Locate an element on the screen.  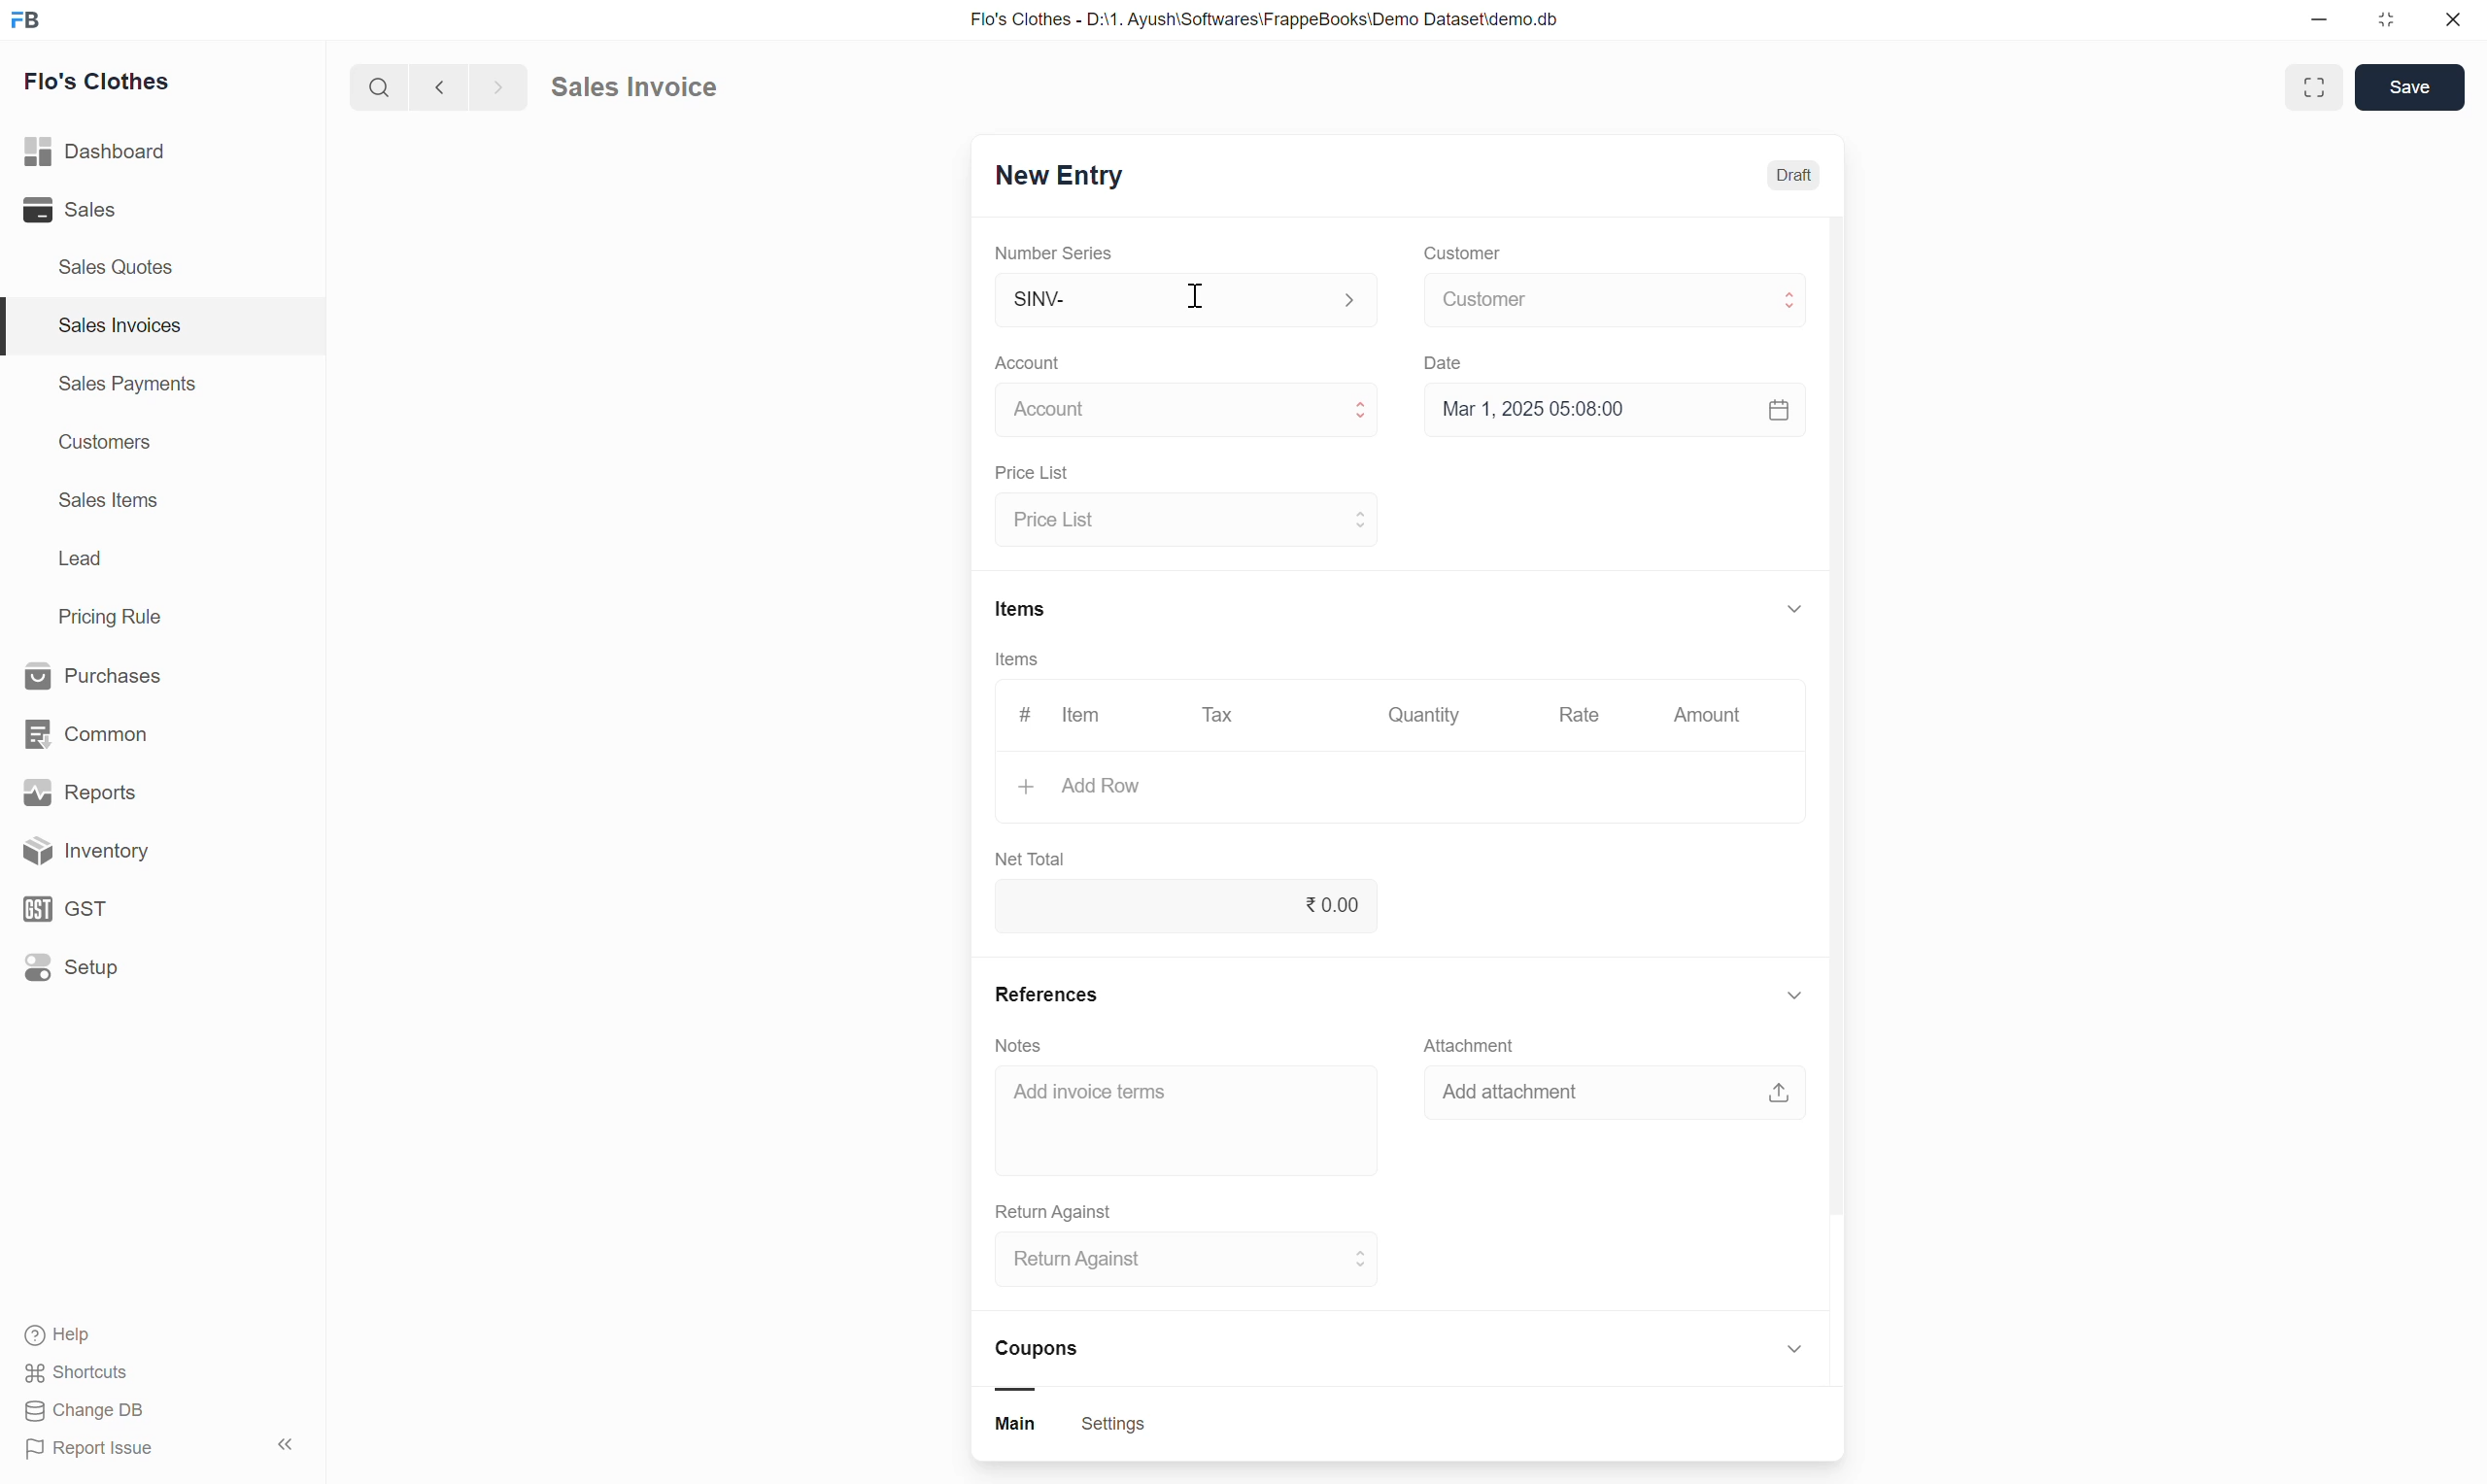
minimize  is located at coordinates (2328, 22).